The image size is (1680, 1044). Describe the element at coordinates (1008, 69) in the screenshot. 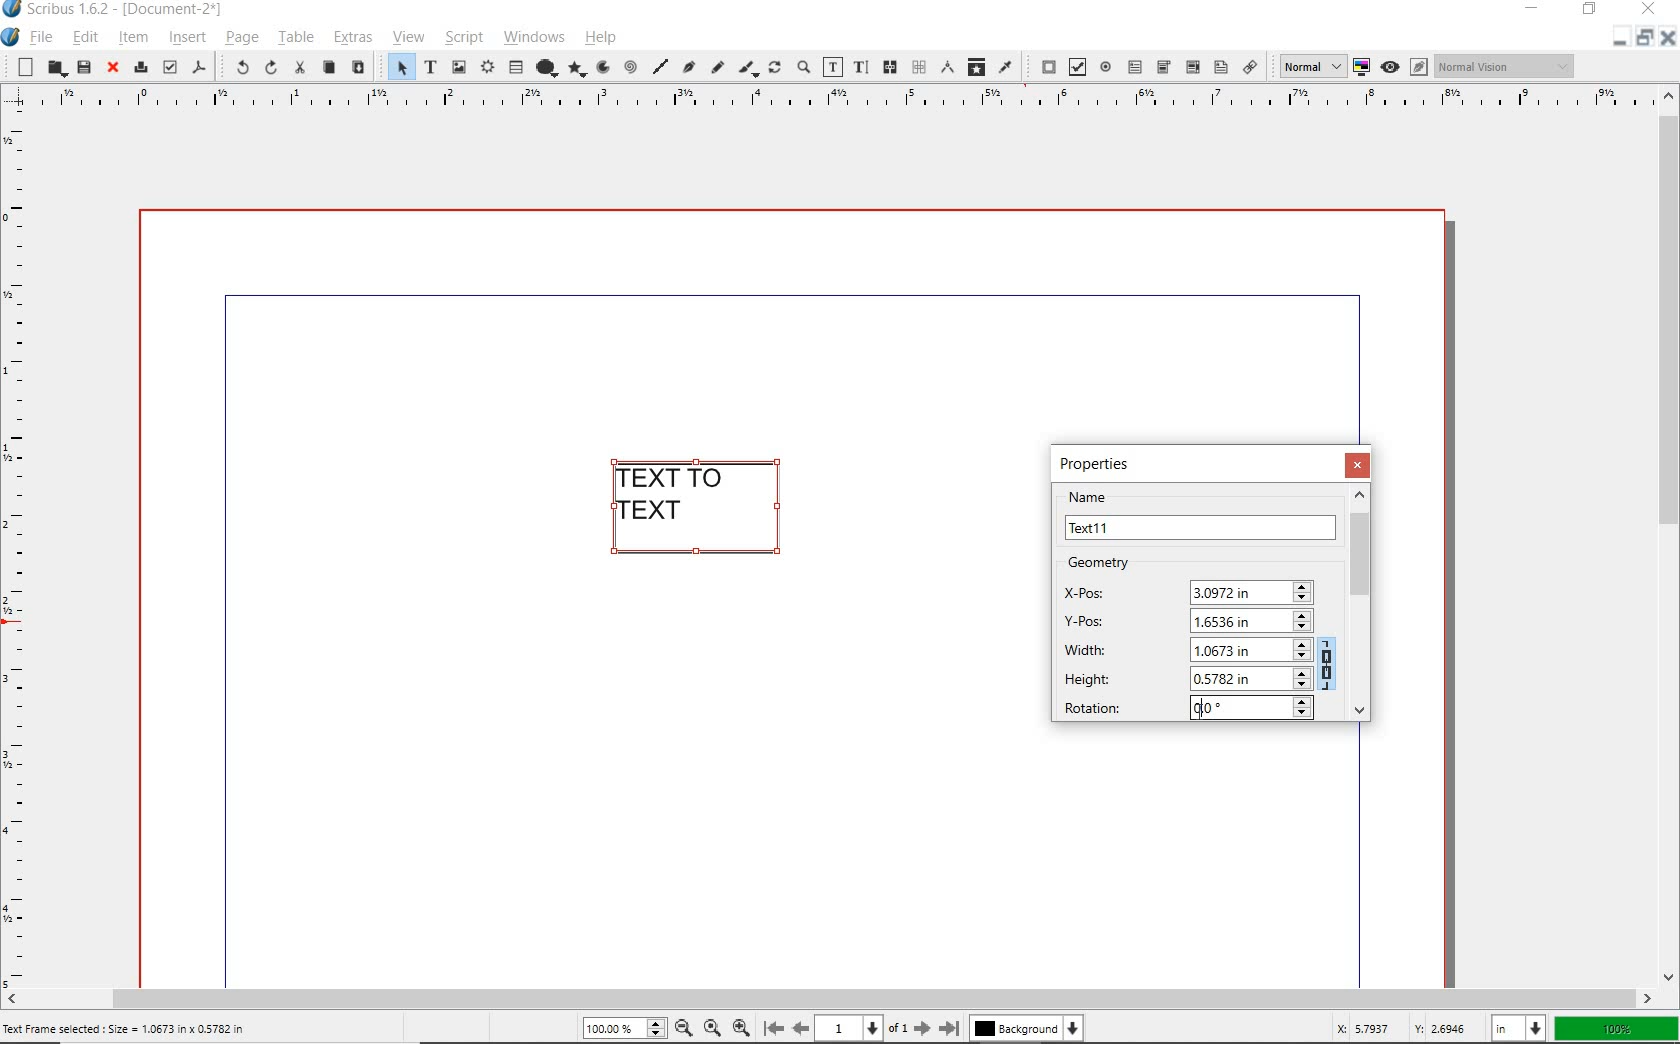

I see `eye dropper` at that location.